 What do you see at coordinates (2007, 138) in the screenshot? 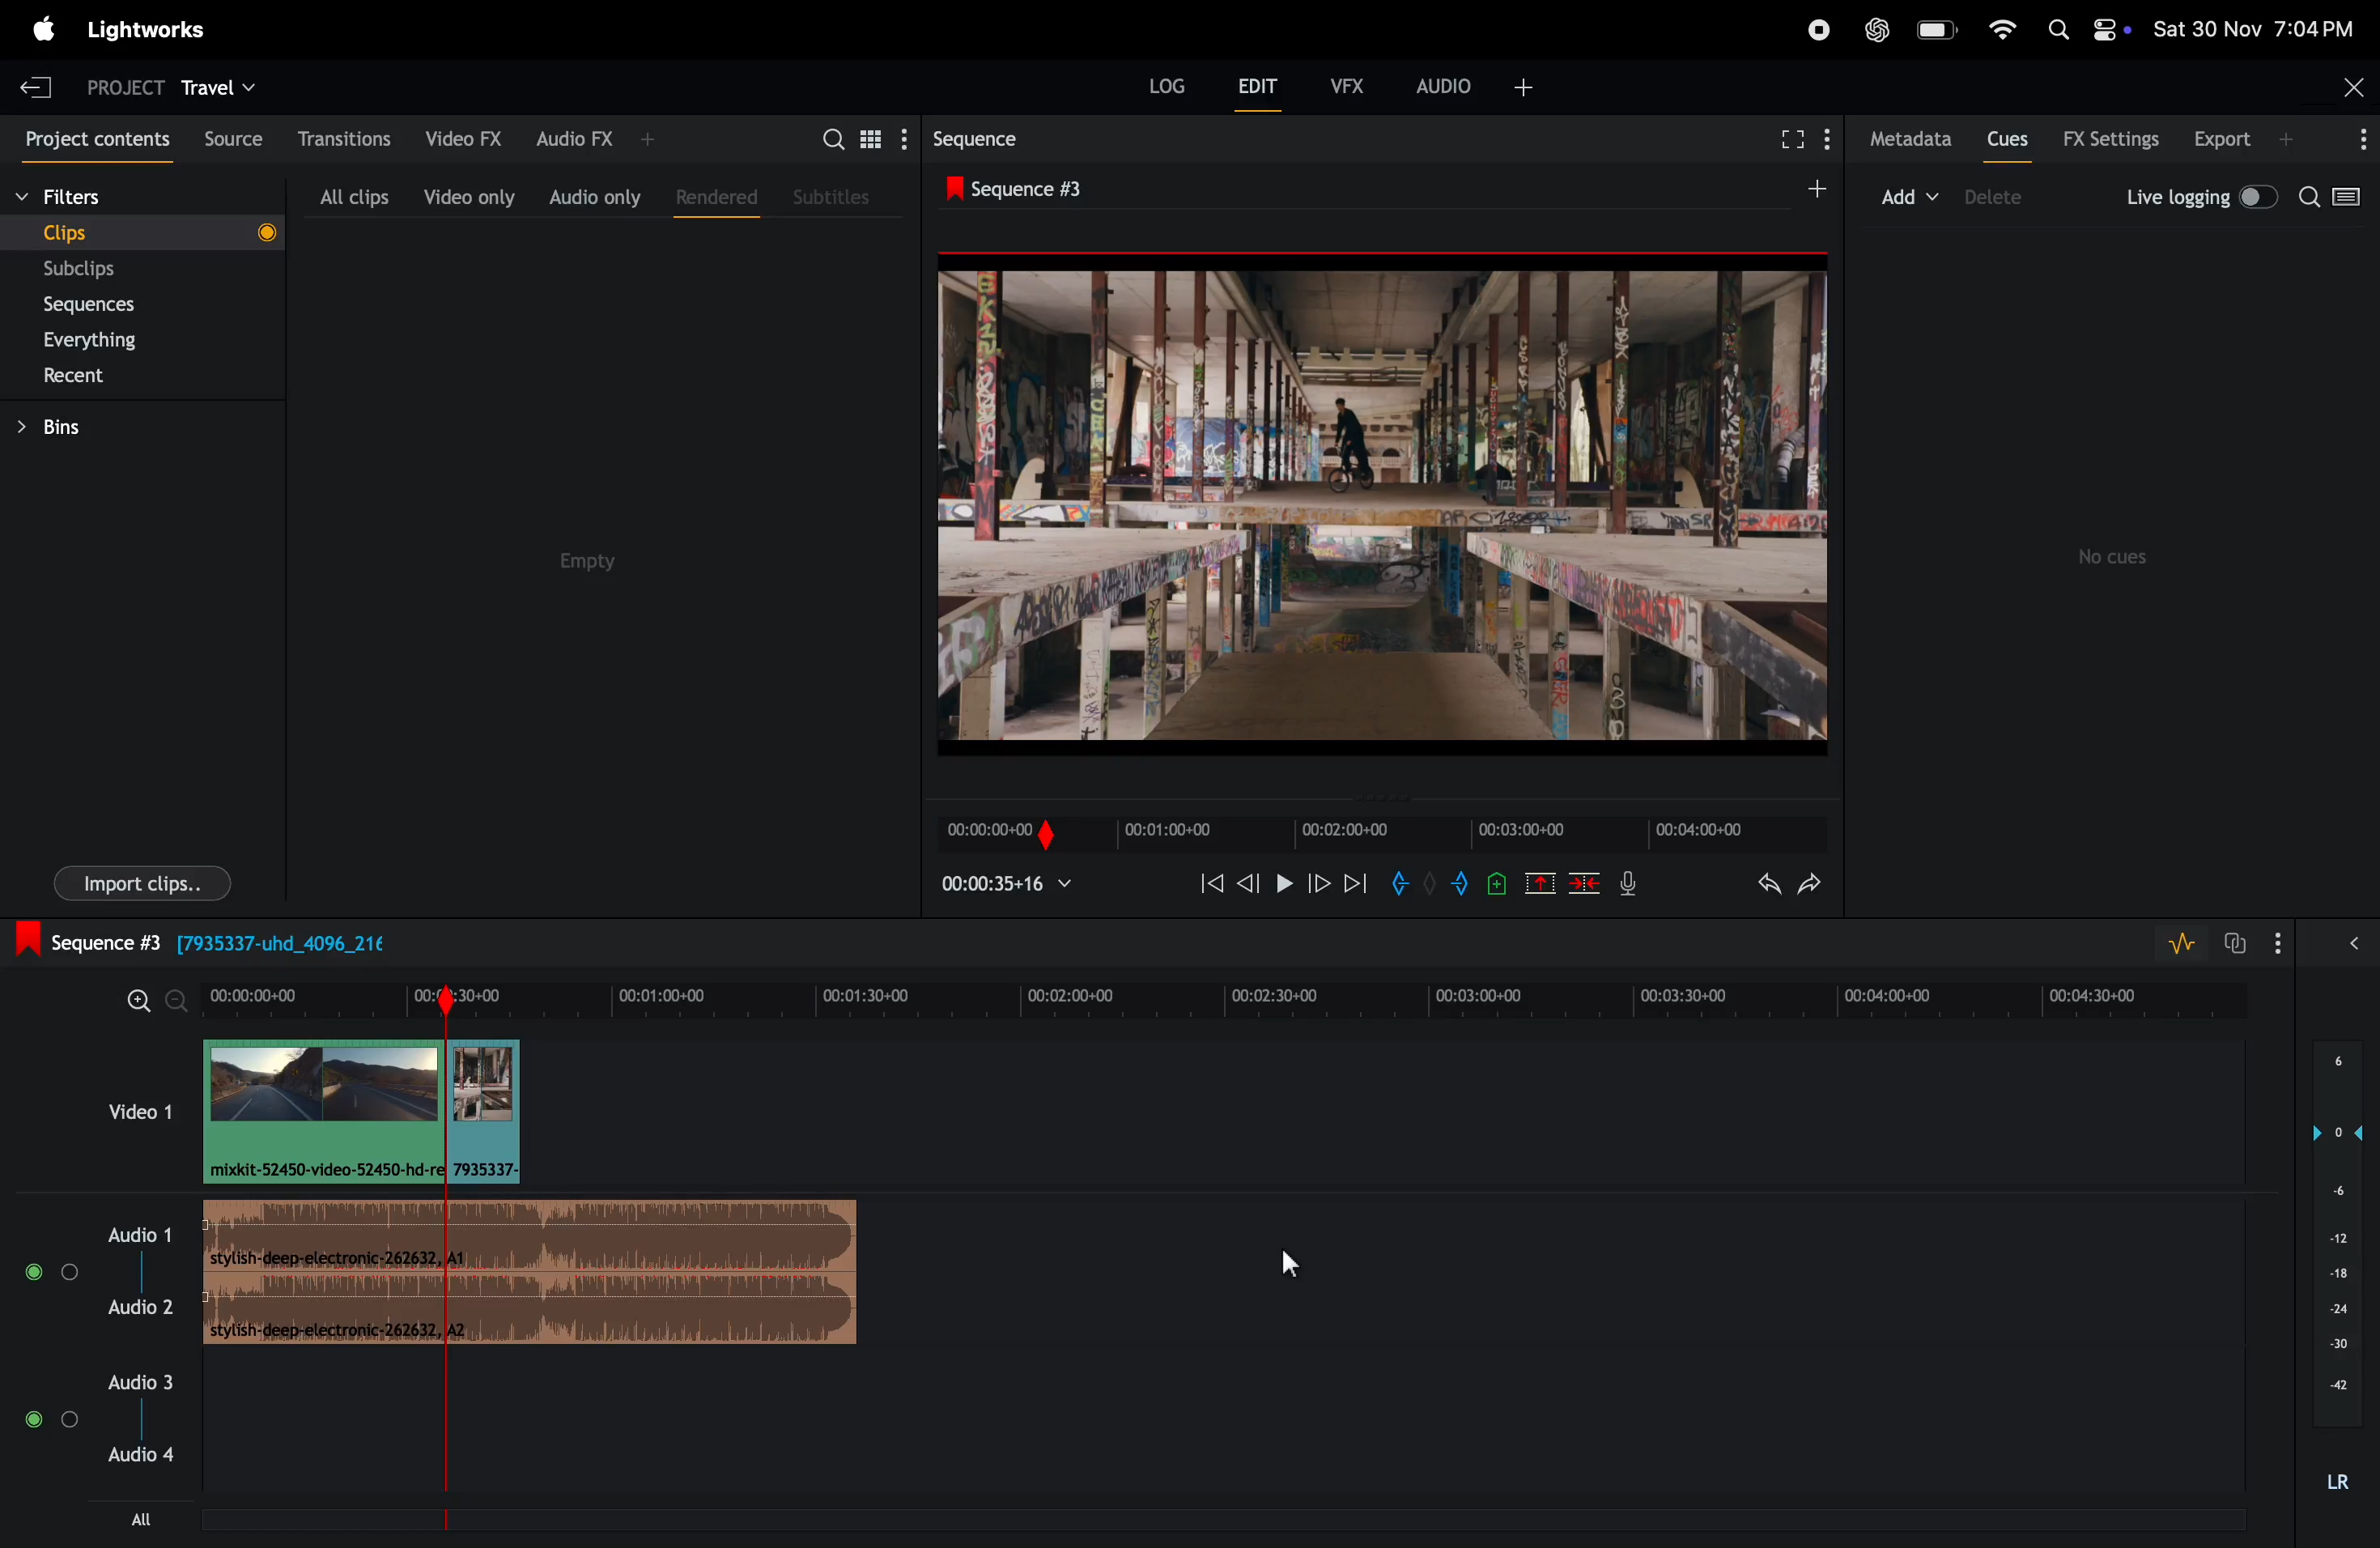
I see `cues ` at bounding box center [2007, 138].